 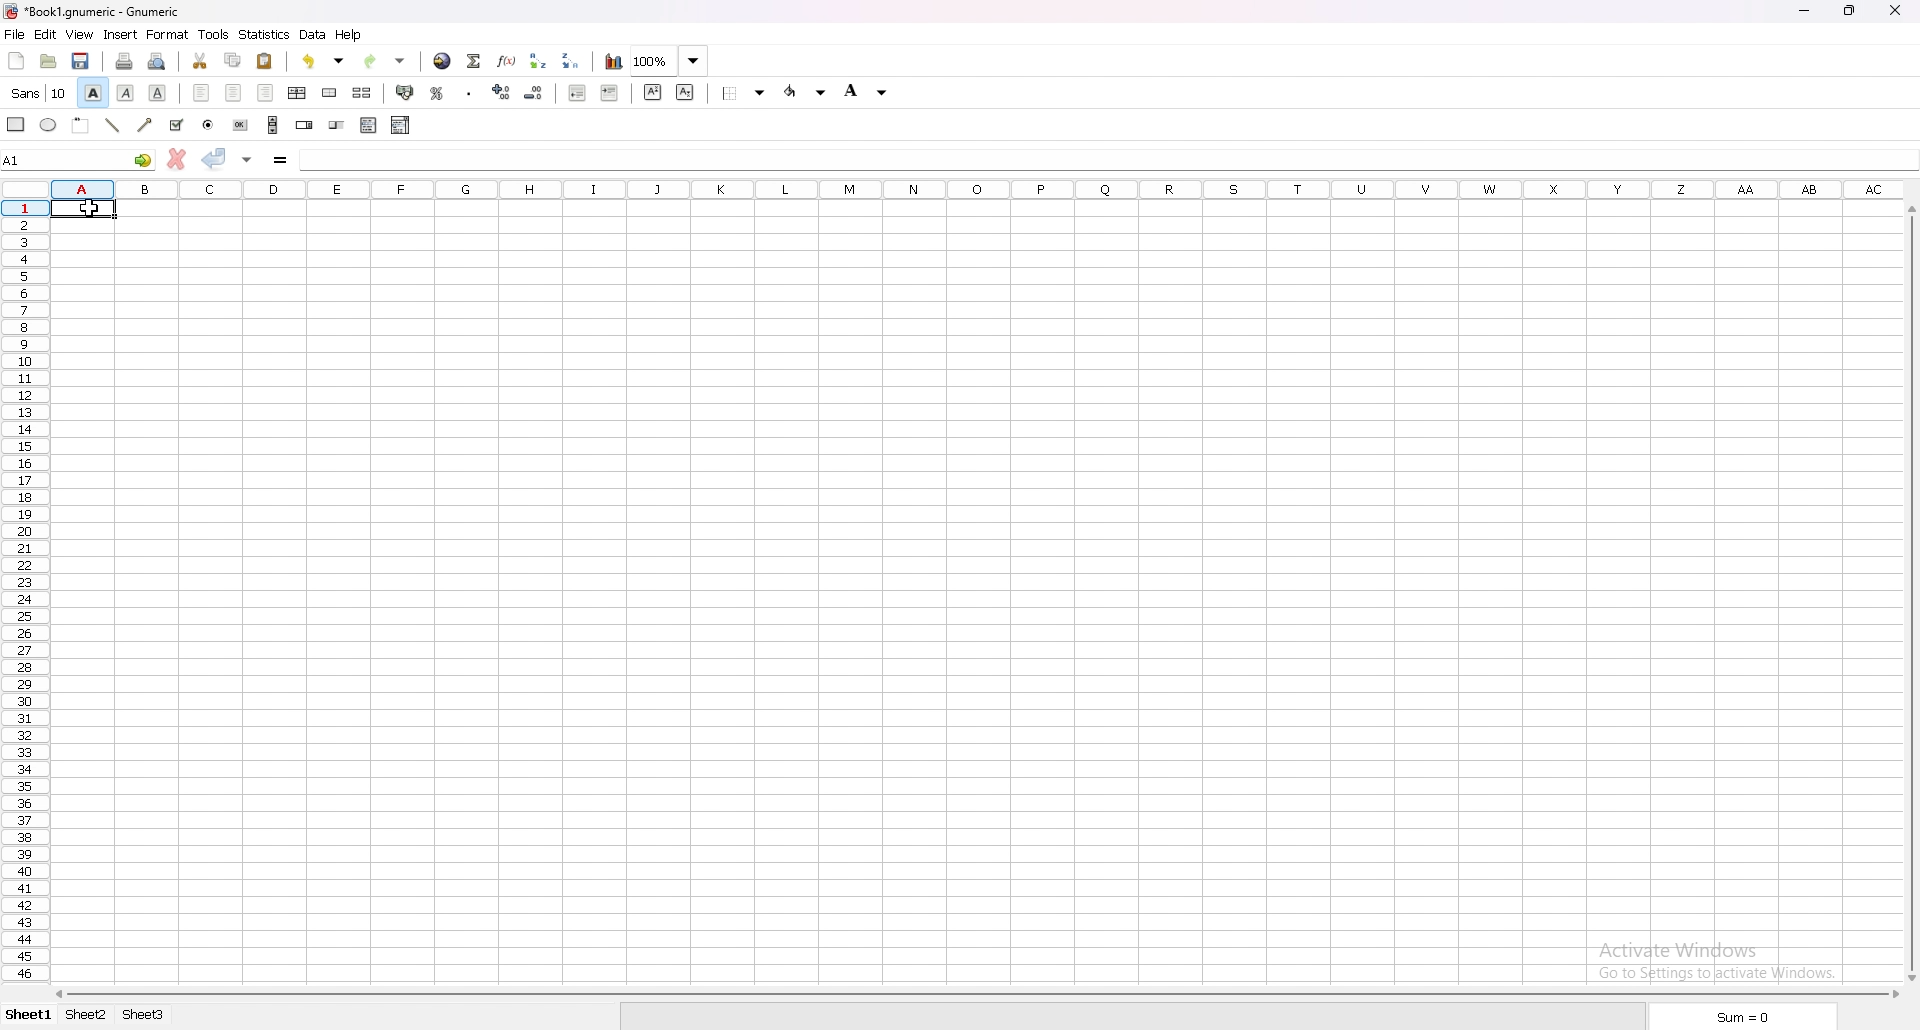 I want to click on new, so click(x=17, y=61).